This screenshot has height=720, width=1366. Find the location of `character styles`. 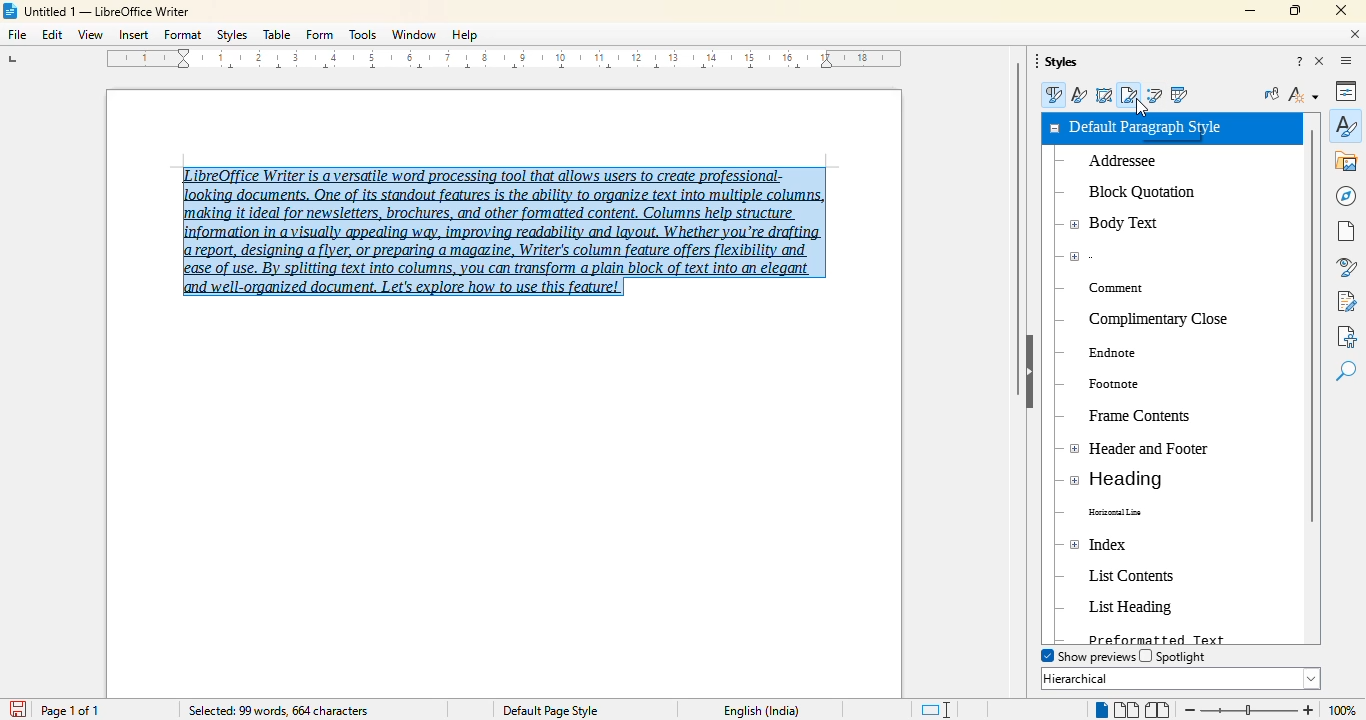

character styles is located at coordinates (1080, 95).